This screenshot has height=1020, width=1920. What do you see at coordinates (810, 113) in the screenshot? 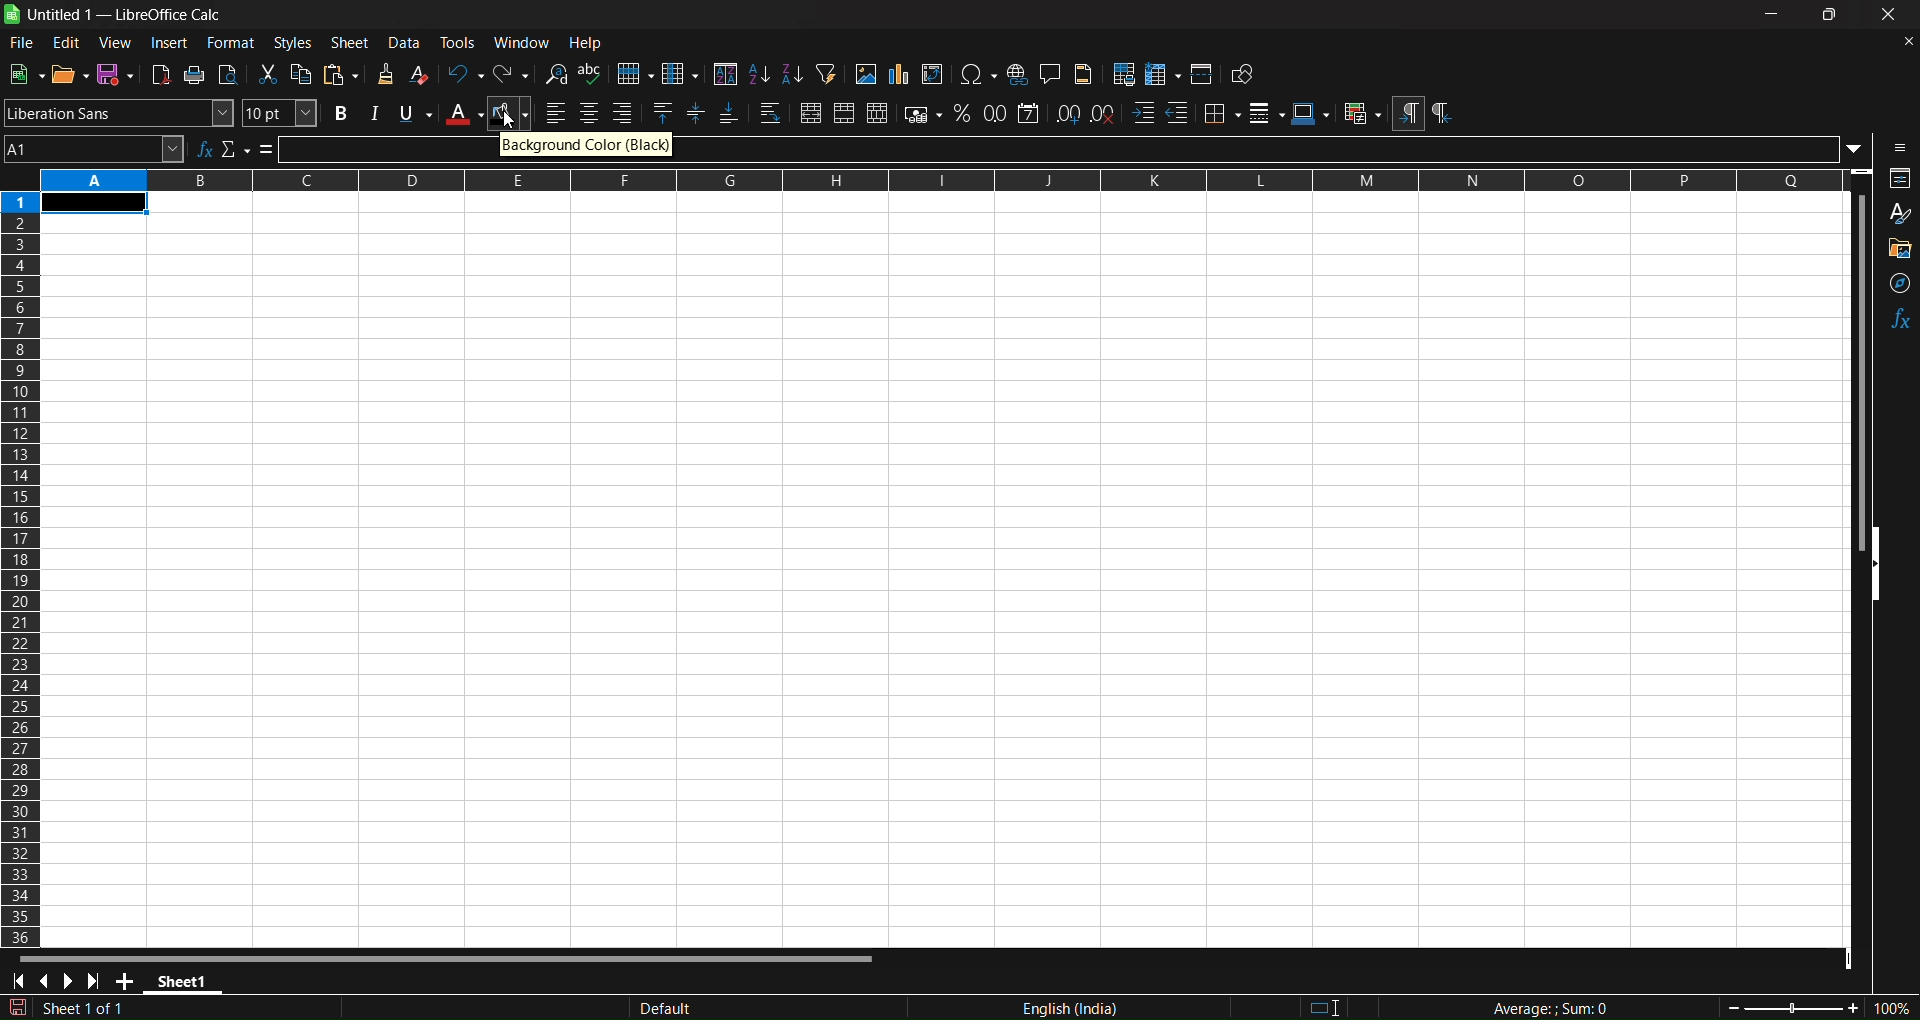
I see `merge and center or unmerge cells depending on the current toggle state` at bounding box center [810, 113].